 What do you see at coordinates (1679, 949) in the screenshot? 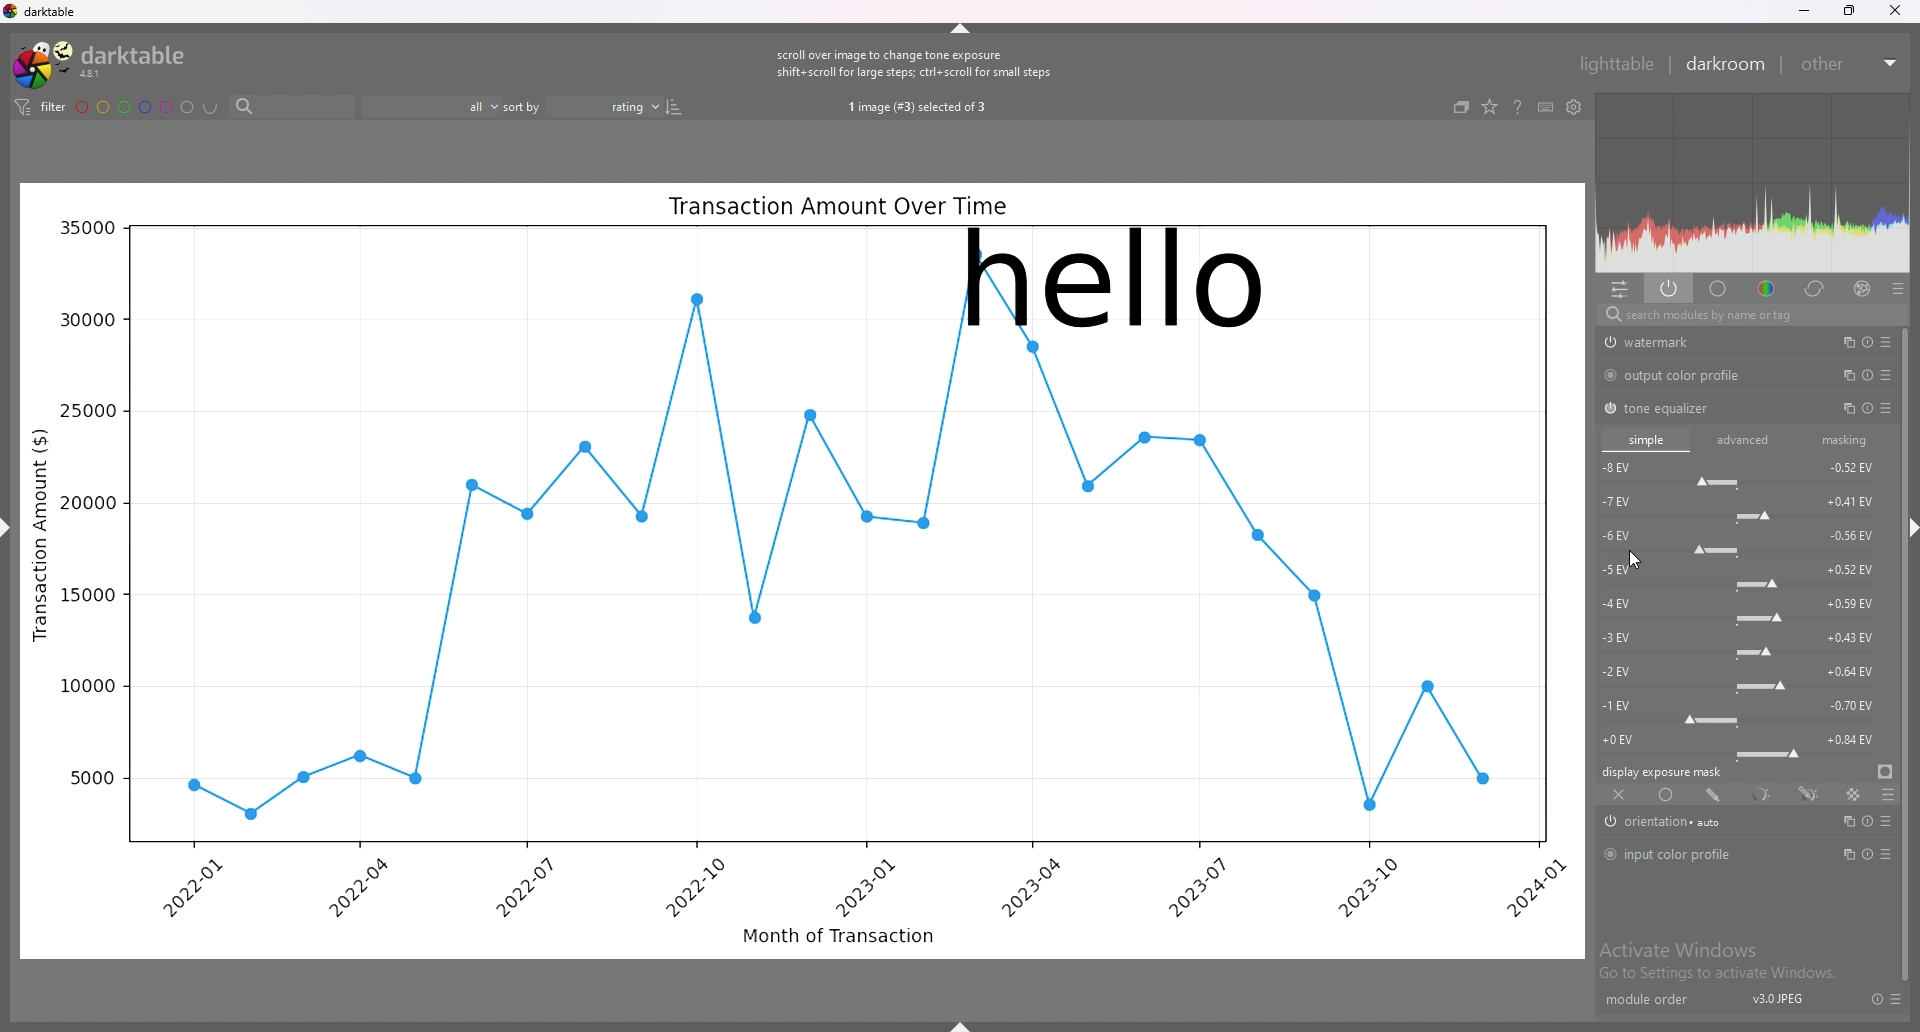
I see `Activate Windows` at bounding box center [1679, 949].